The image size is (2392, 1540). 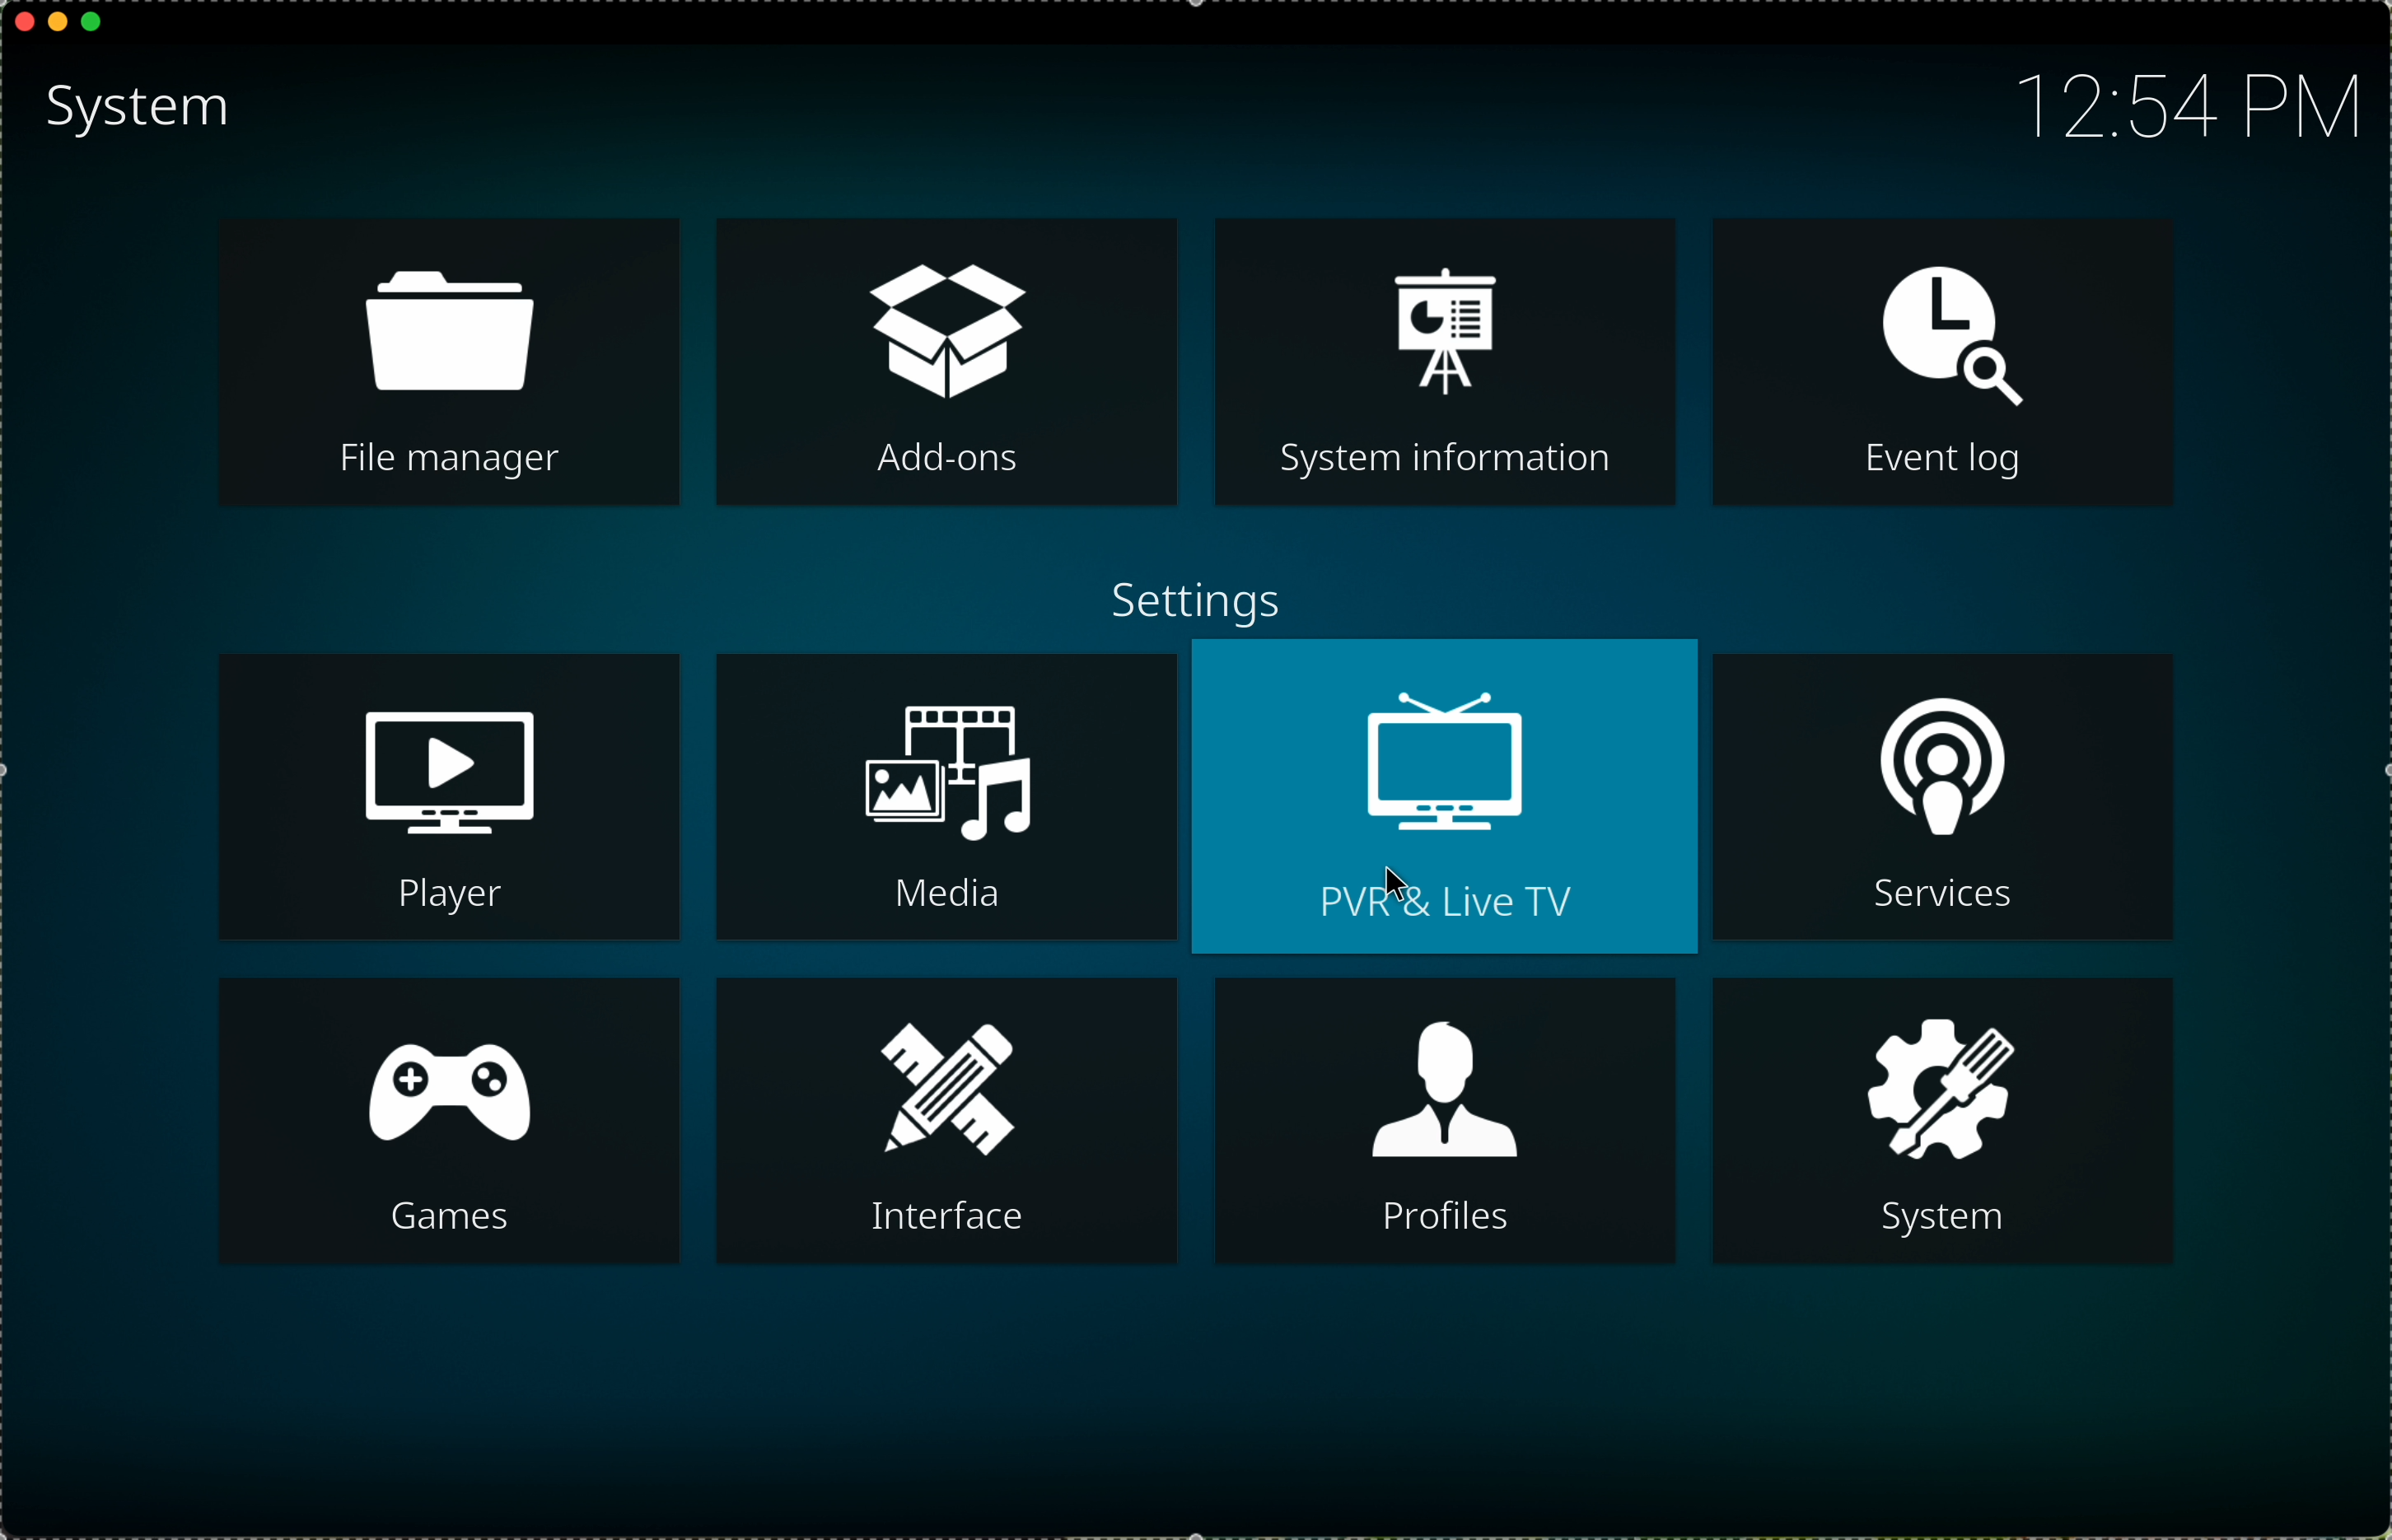 What do you see at coordinates (2168, 101) in the screenshot?
I see `12:54 PM      ` at bounding box center [2168, 101].